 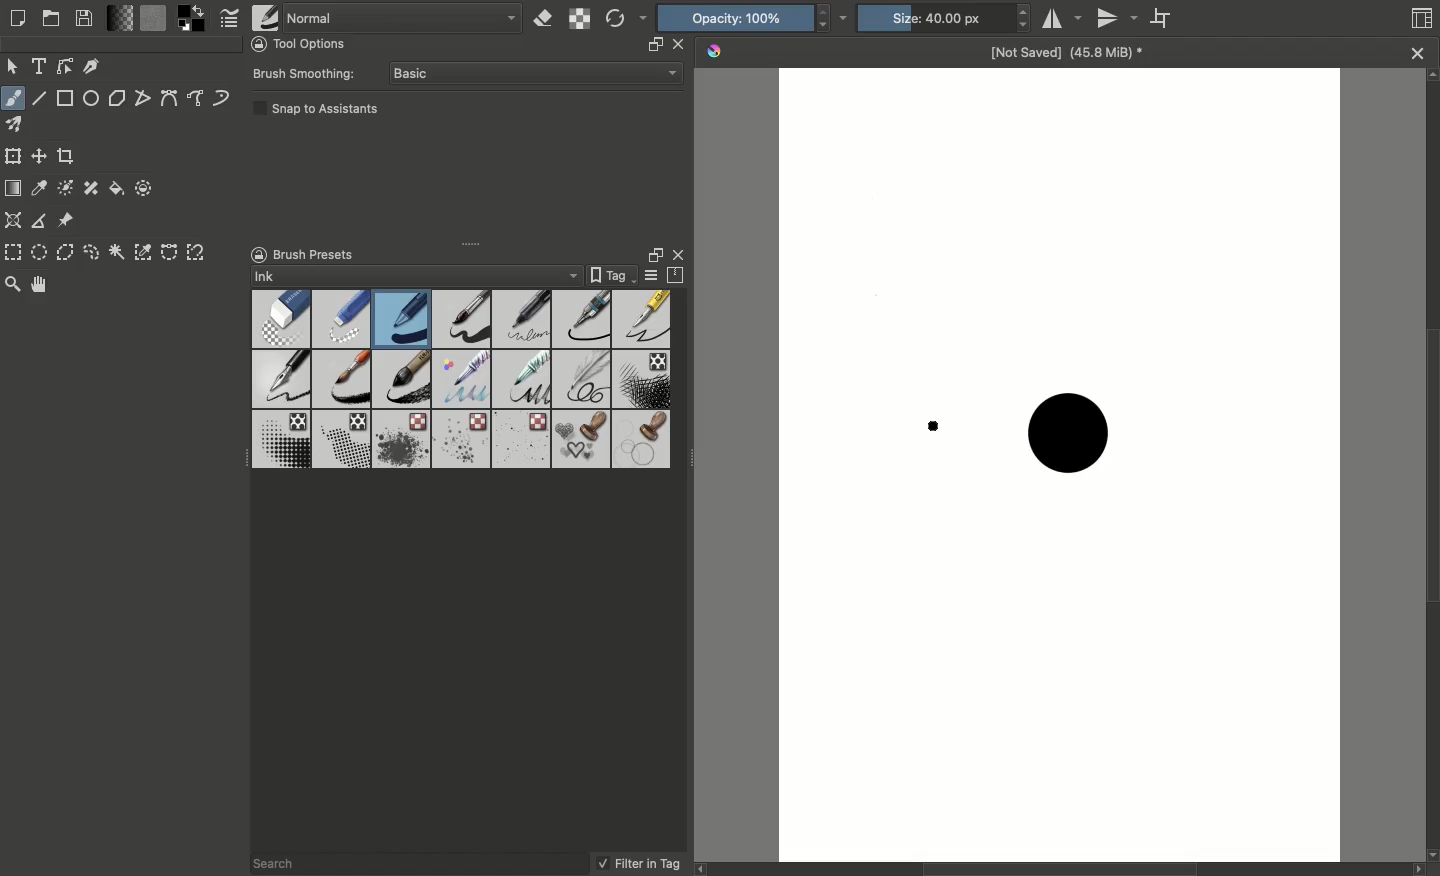 What do you see at coordinates (39, 98) in the screenshot?
I see `Line` at bounding box center [39, 98].